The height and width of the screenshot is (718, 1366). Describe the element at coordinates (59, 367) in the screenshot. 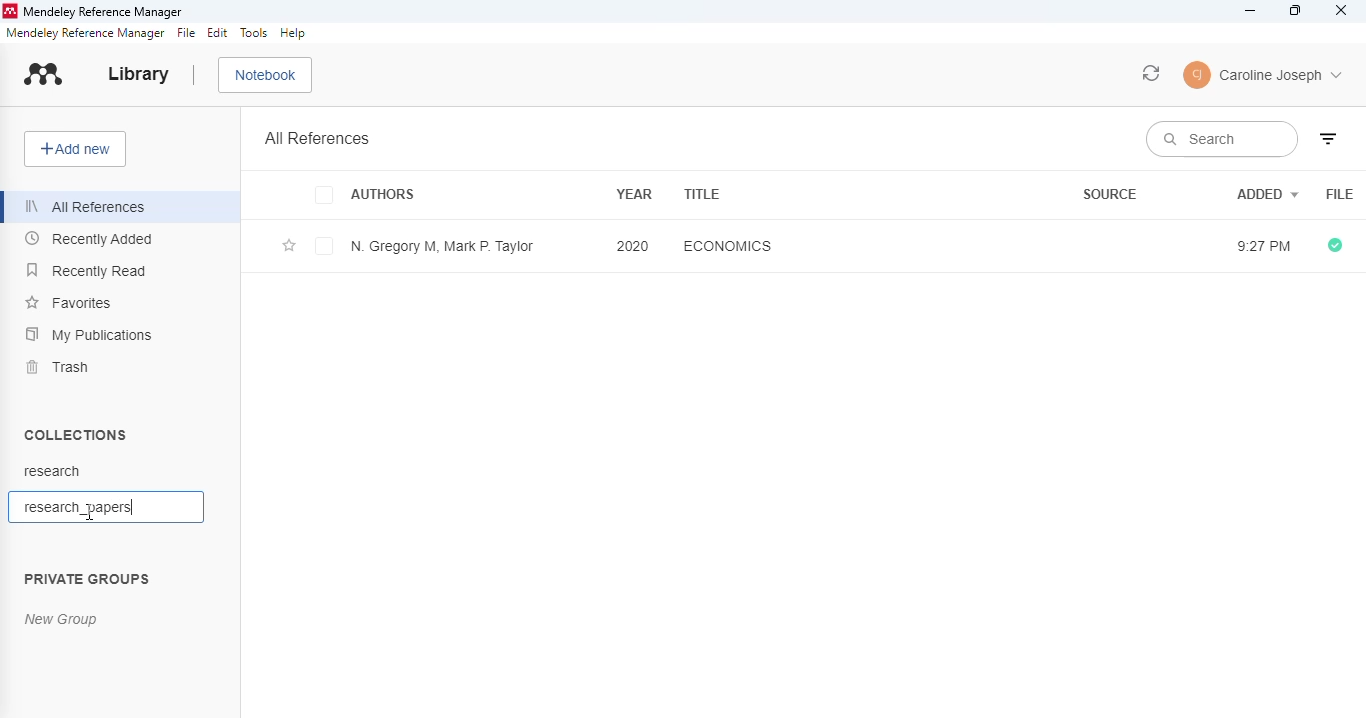

I see `trash` at that location.